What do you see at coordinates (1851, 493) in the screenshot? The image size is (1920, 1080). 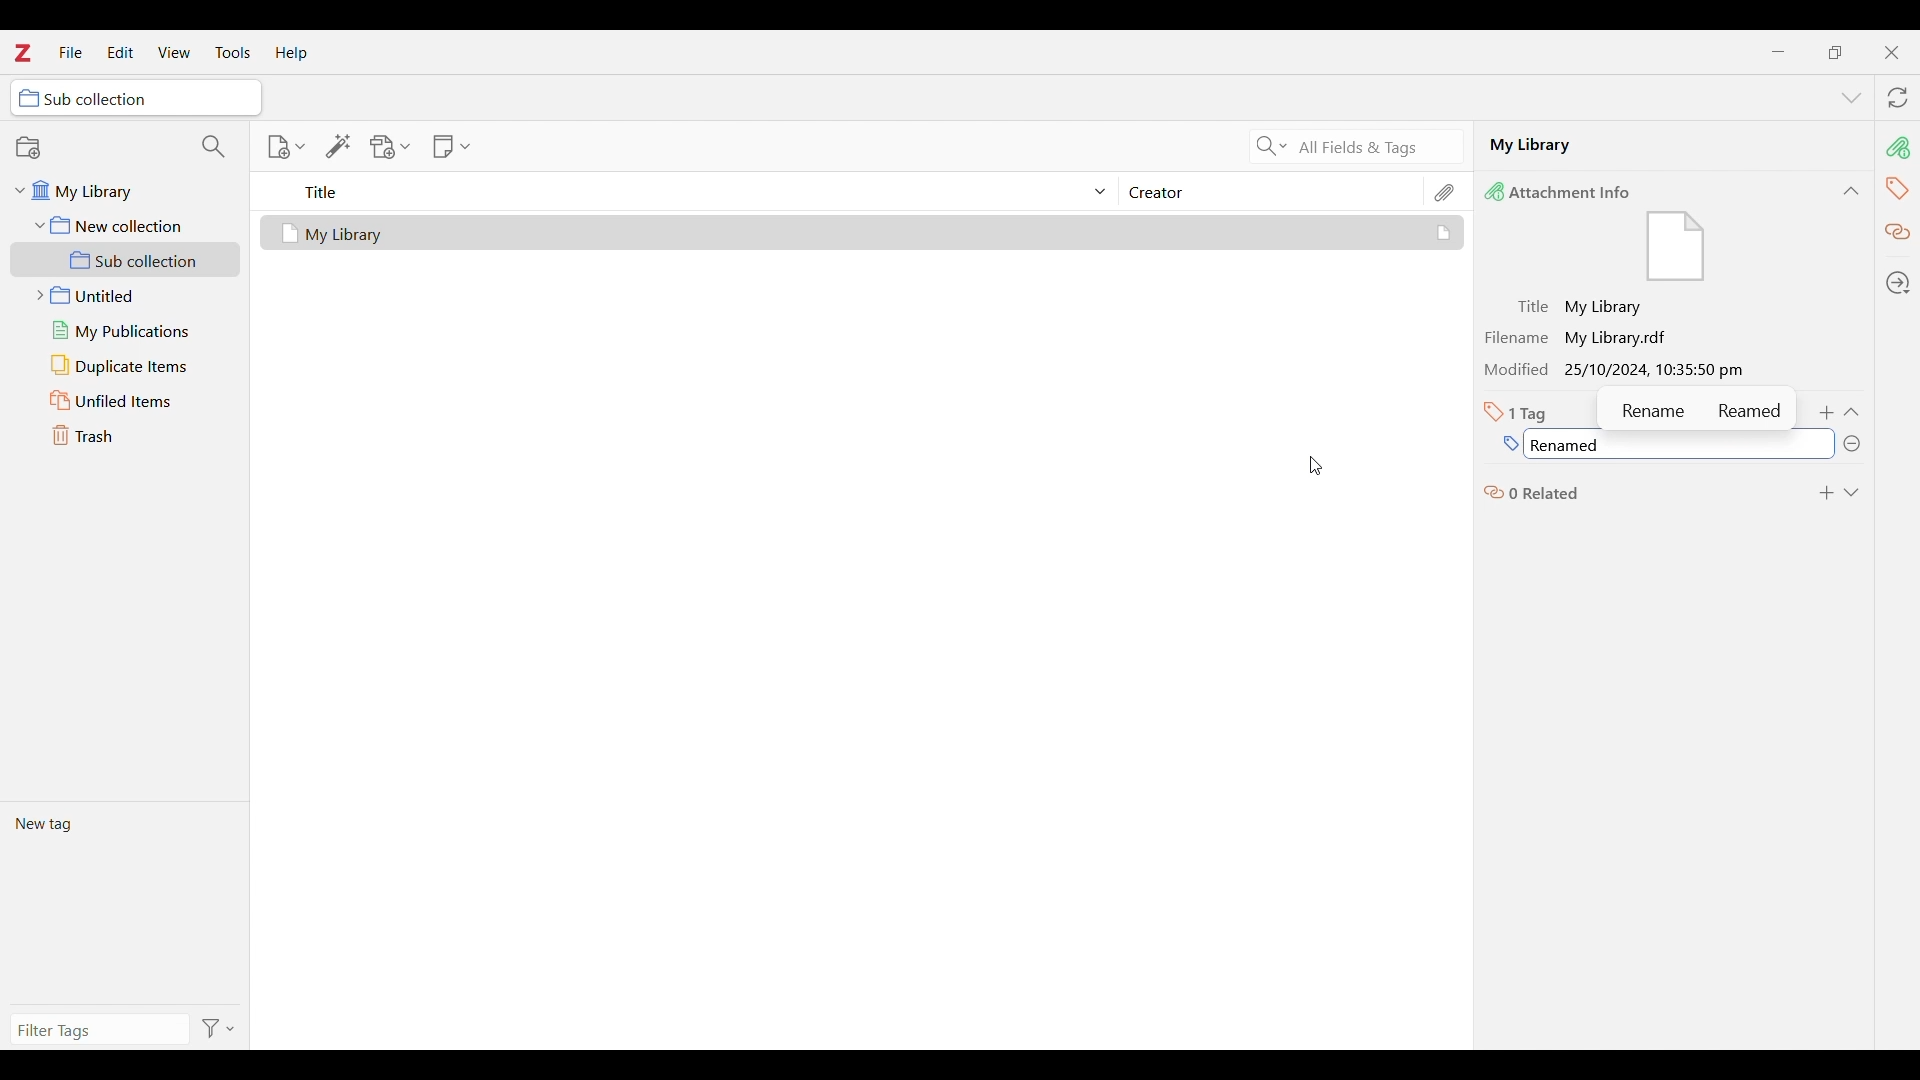 I see `Expand` at bounding box center [1851, 493].